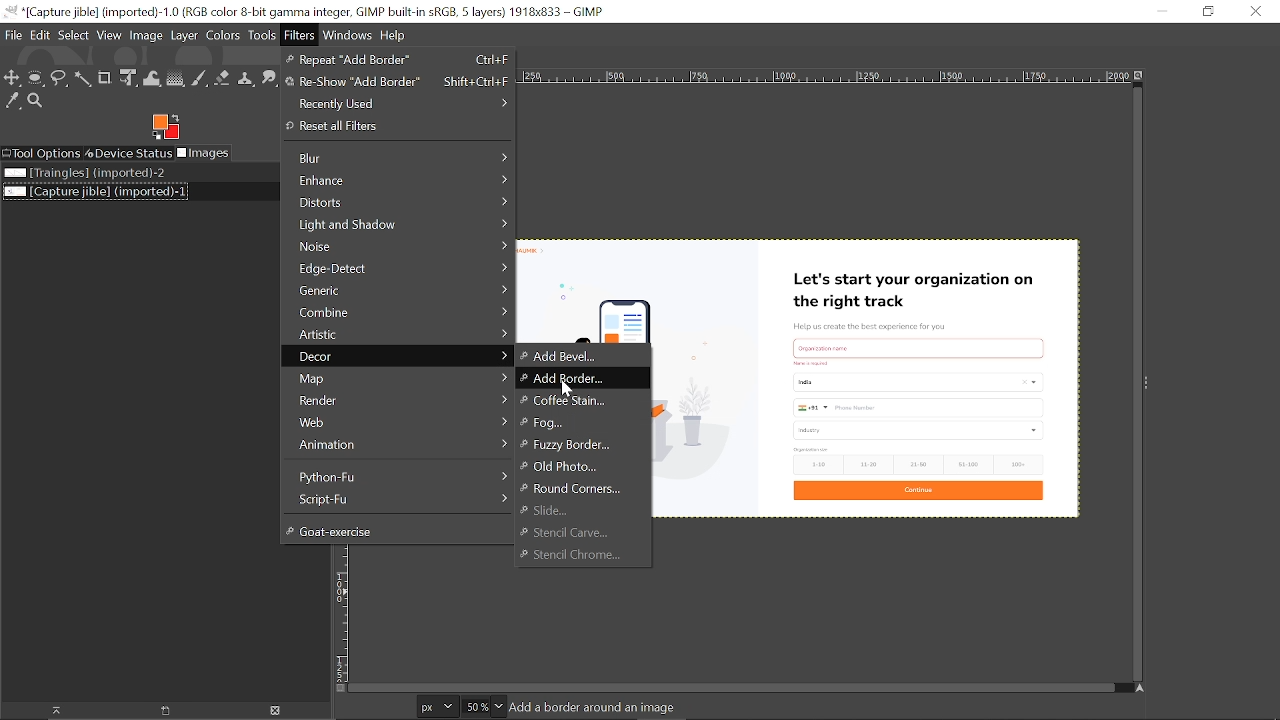 The image size is (1280, 720). I want to click on Goat-excercise, so click(396, 529).